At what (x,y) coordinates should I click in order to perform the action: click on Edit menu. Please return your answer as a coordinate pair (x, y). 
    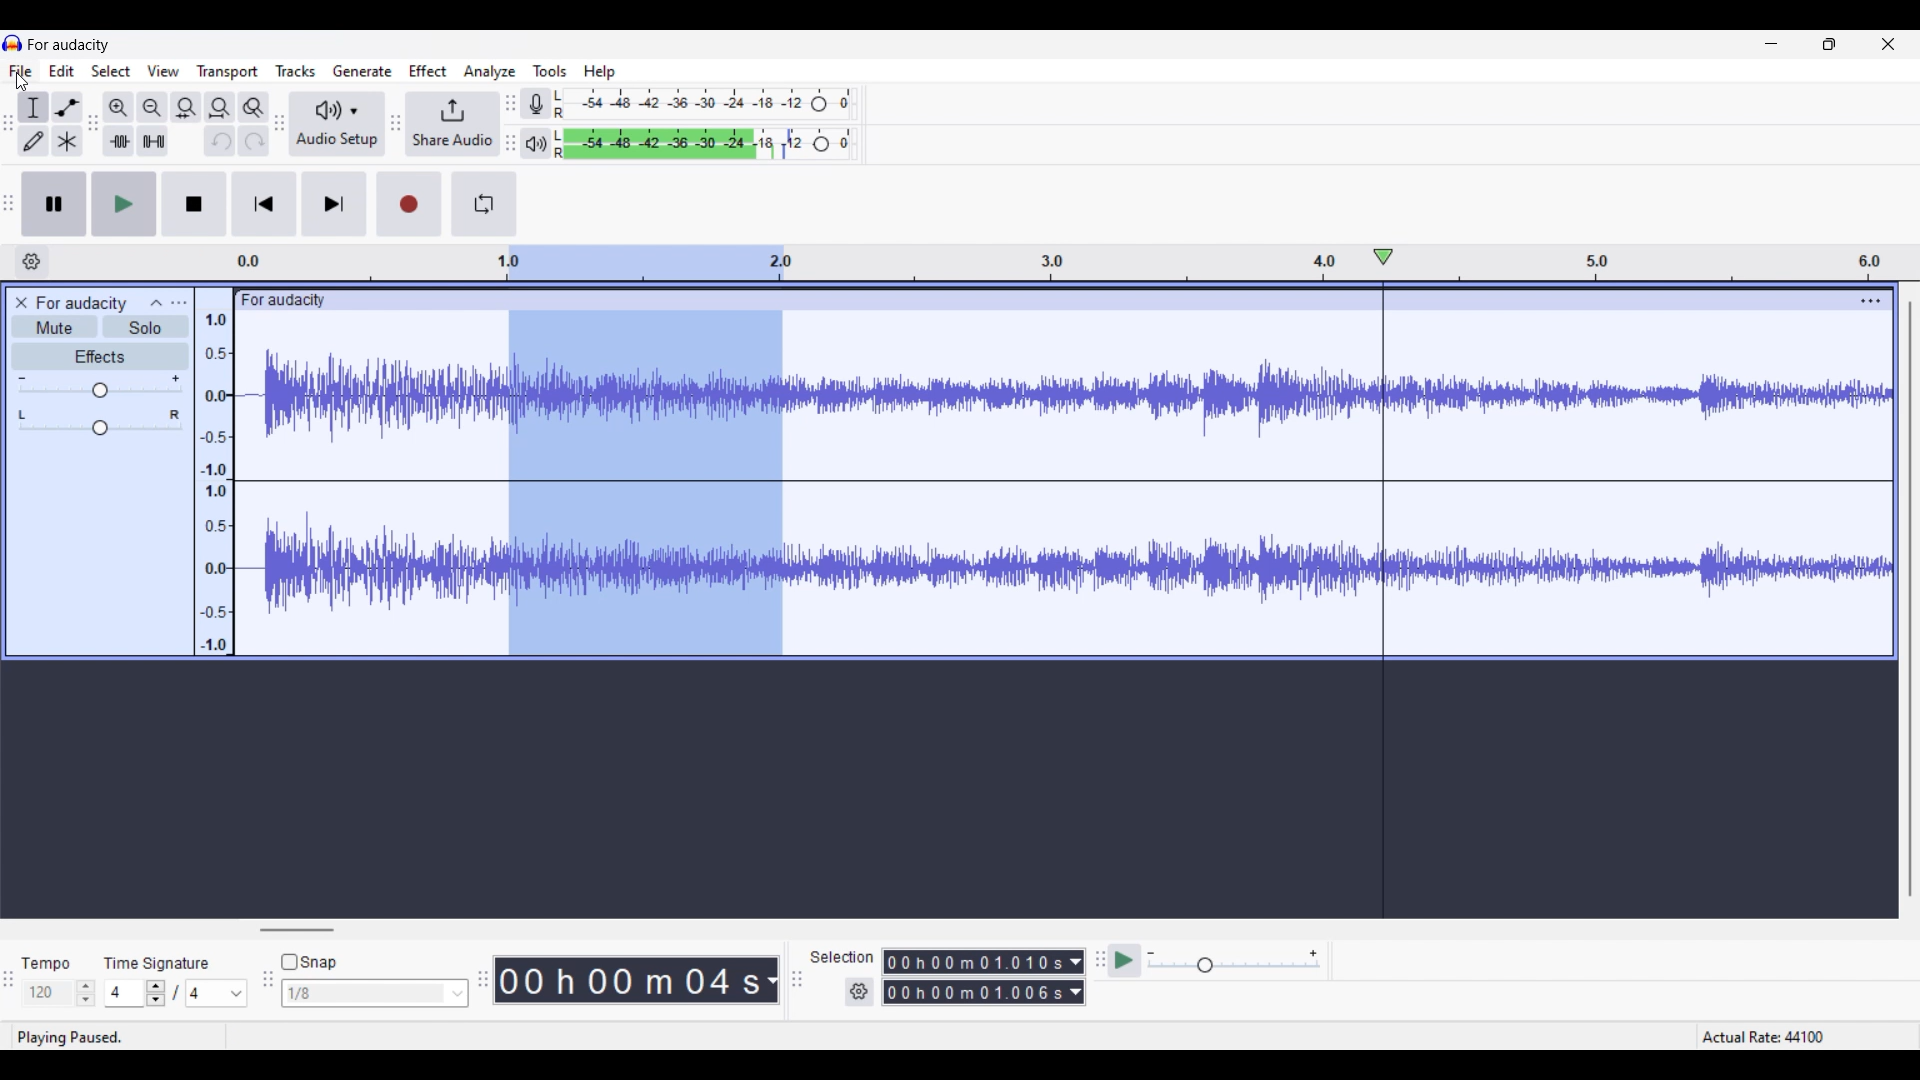
    Looking at the image, I should click on (61, 71).